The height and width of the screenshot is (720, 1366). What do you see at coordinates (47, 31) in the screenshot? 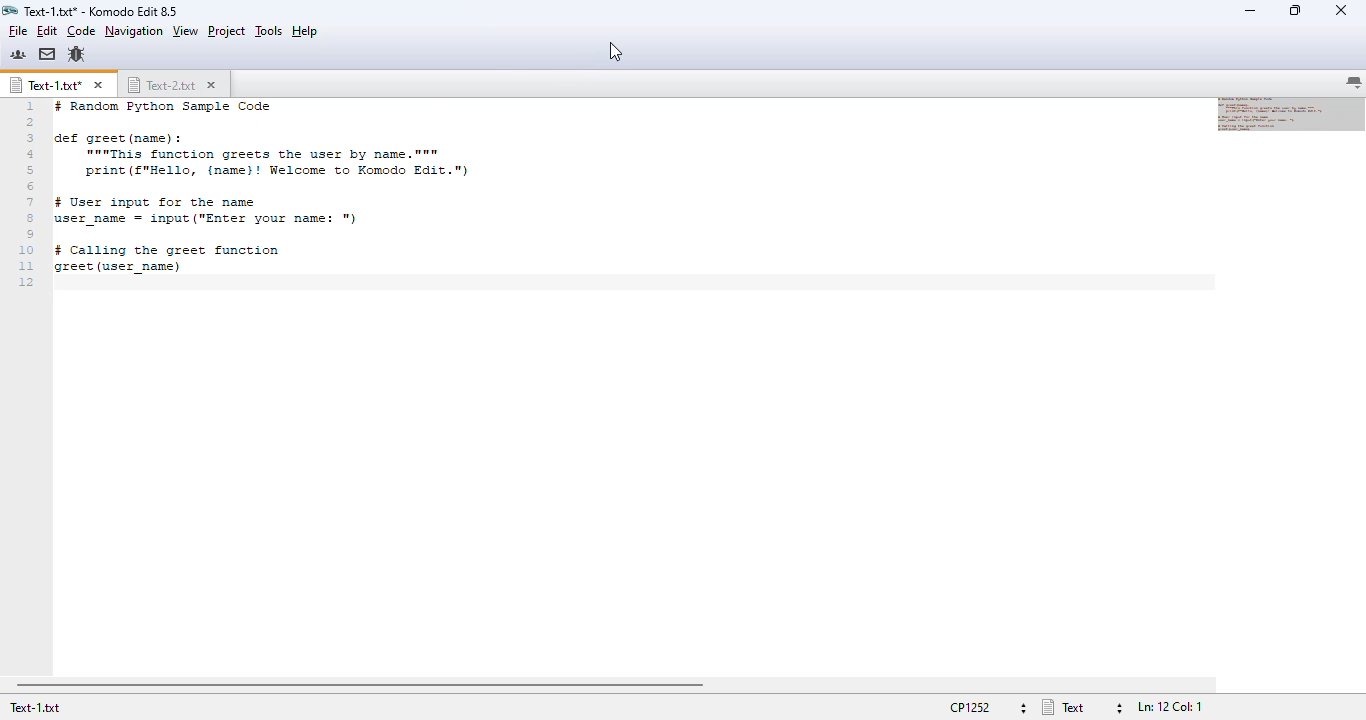
I see `edit` at bounding box center [47, 31].